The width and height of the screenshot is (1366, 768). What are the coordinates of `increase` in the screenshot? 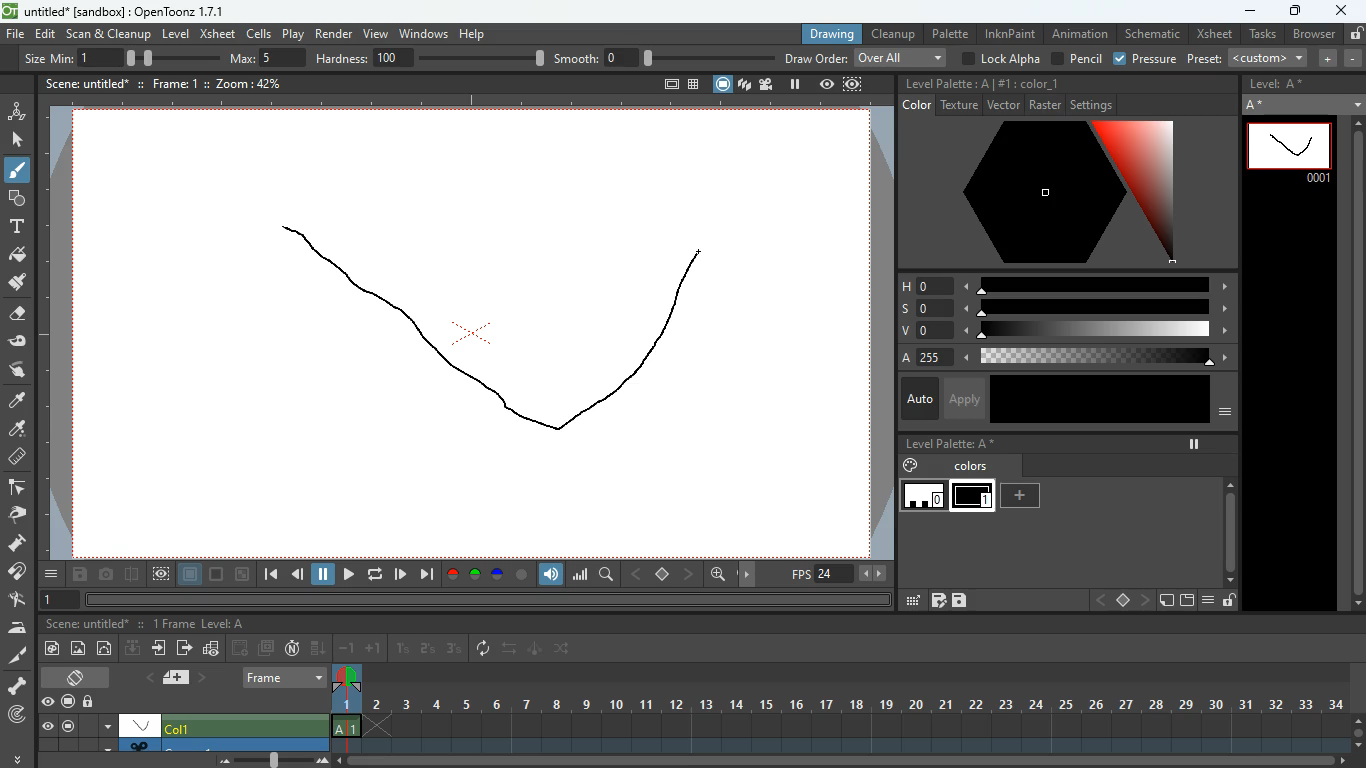 It's located at (1324, 58).